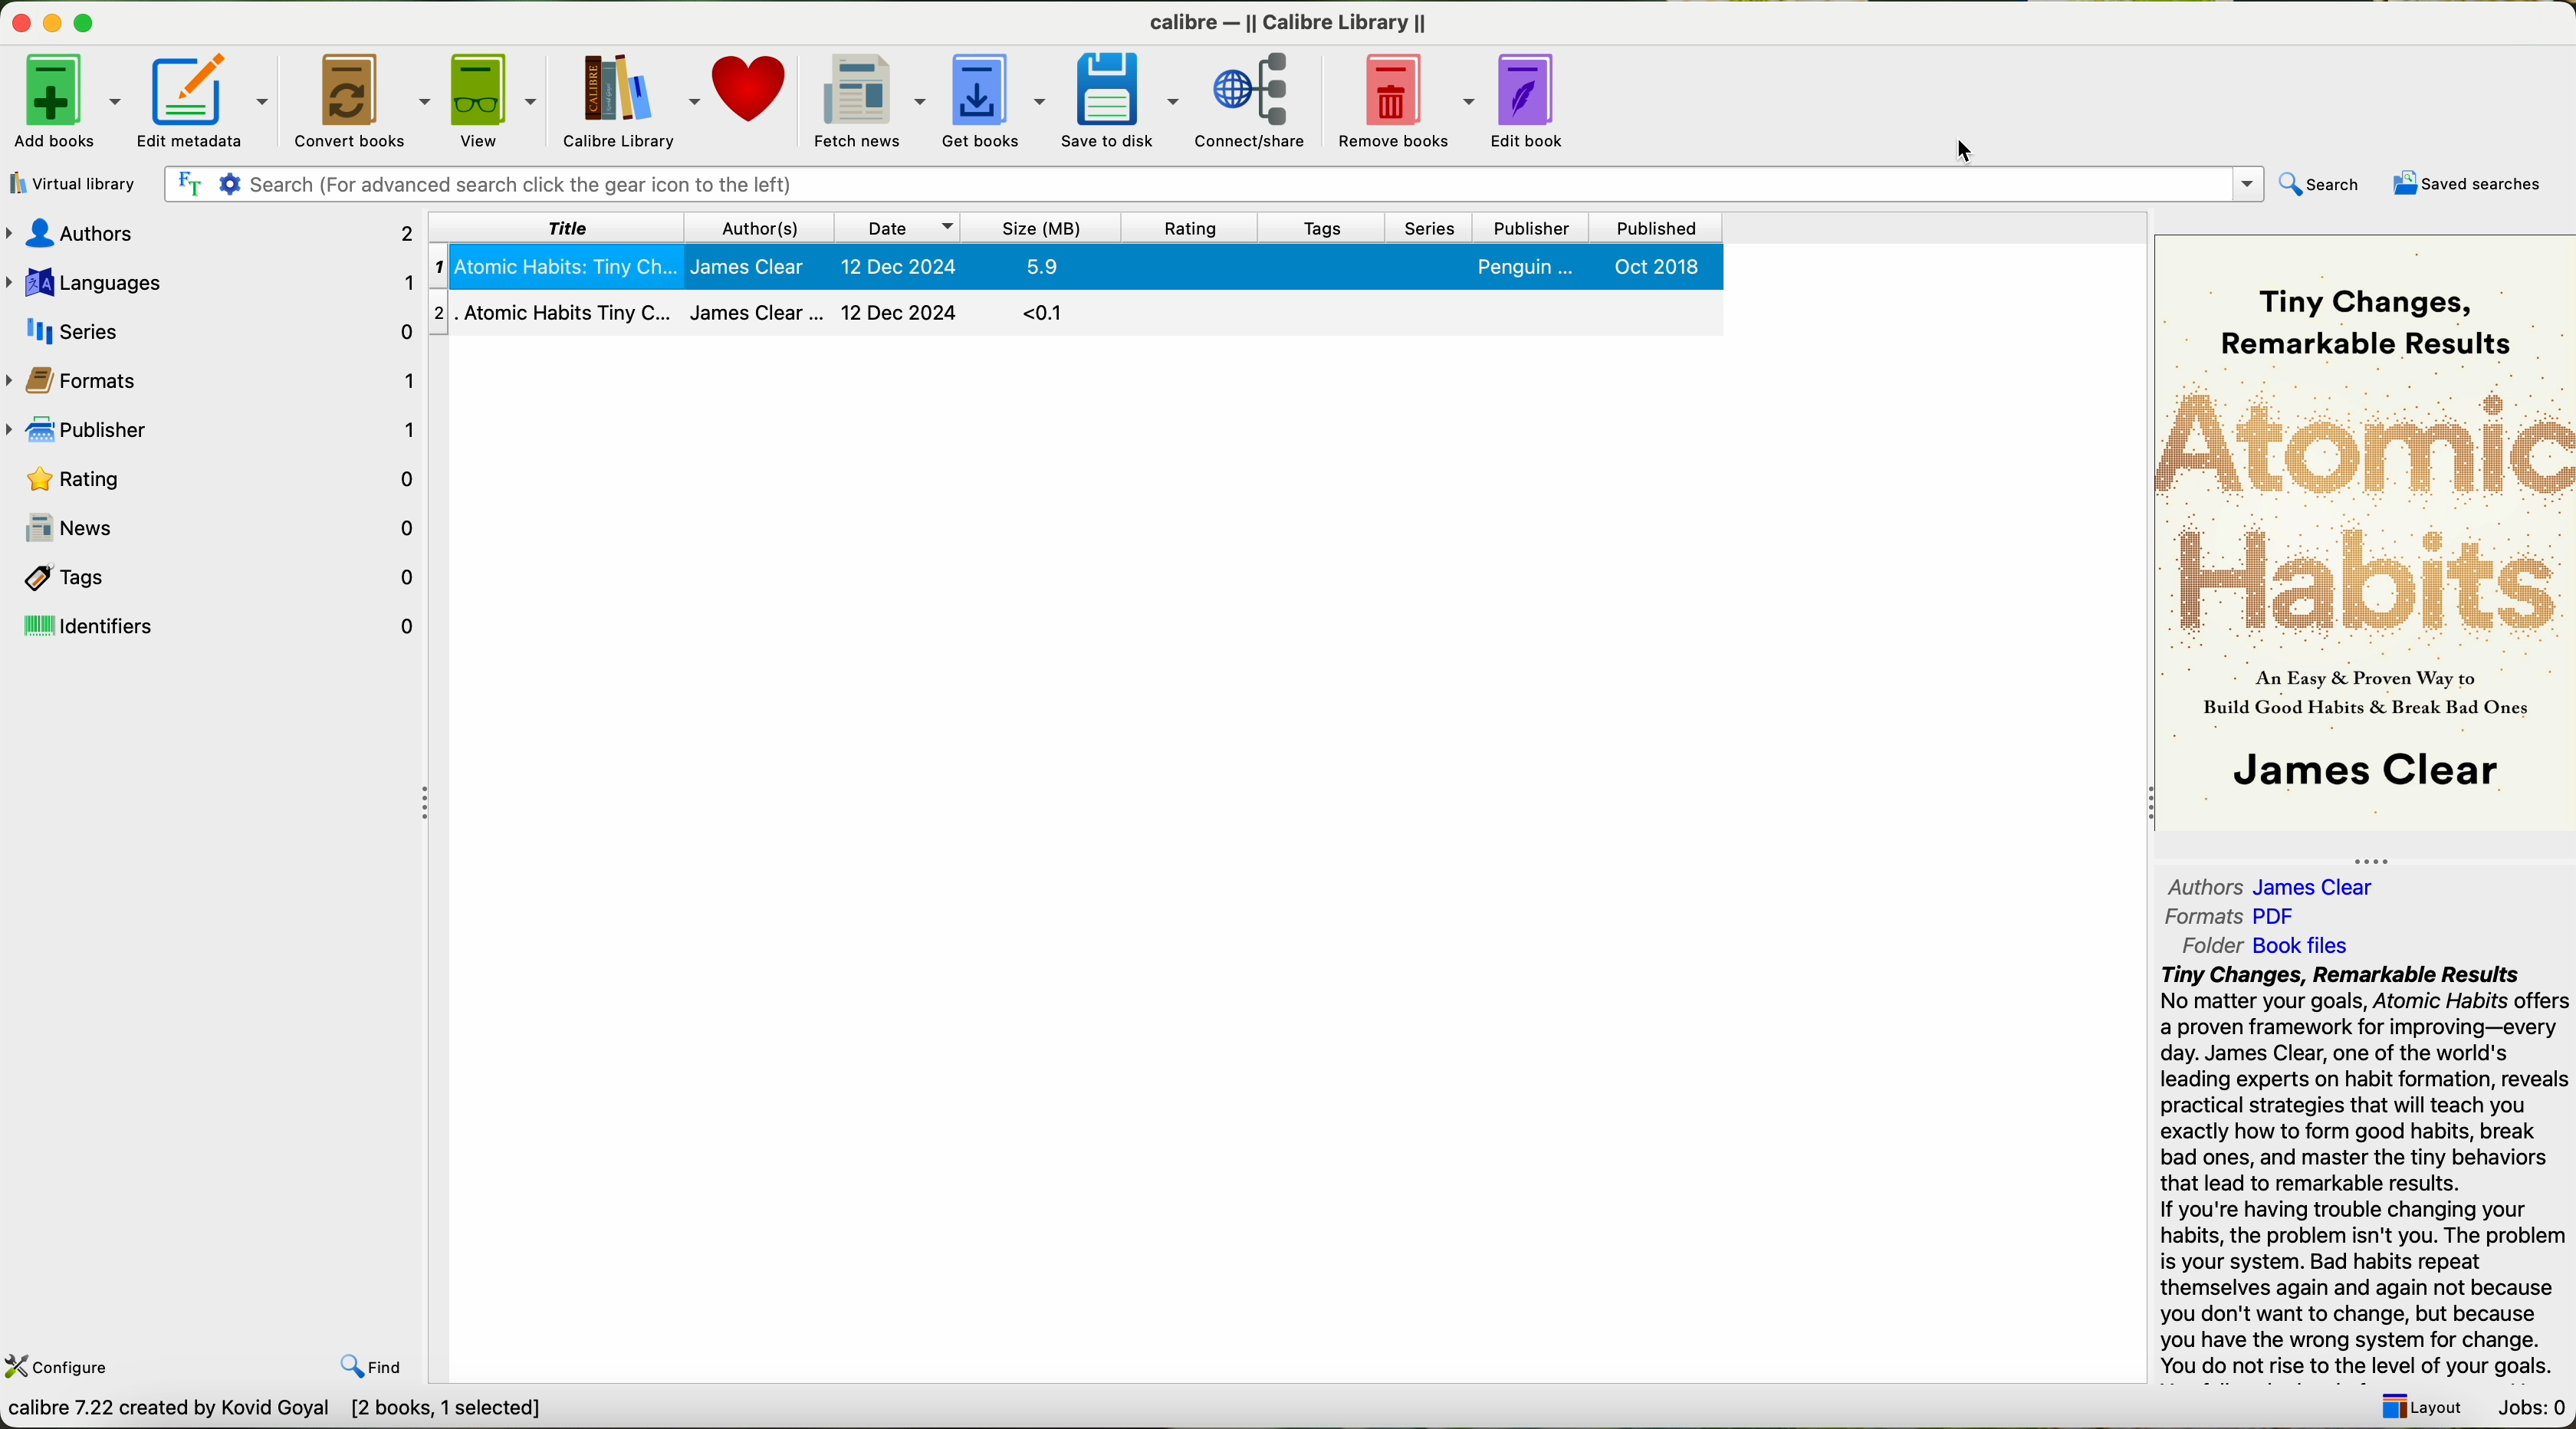 This screenshot has height=1429, width=2576. Describe the element at coordinates (752, 268) in the screenshot. I see `James Clear` at that location.